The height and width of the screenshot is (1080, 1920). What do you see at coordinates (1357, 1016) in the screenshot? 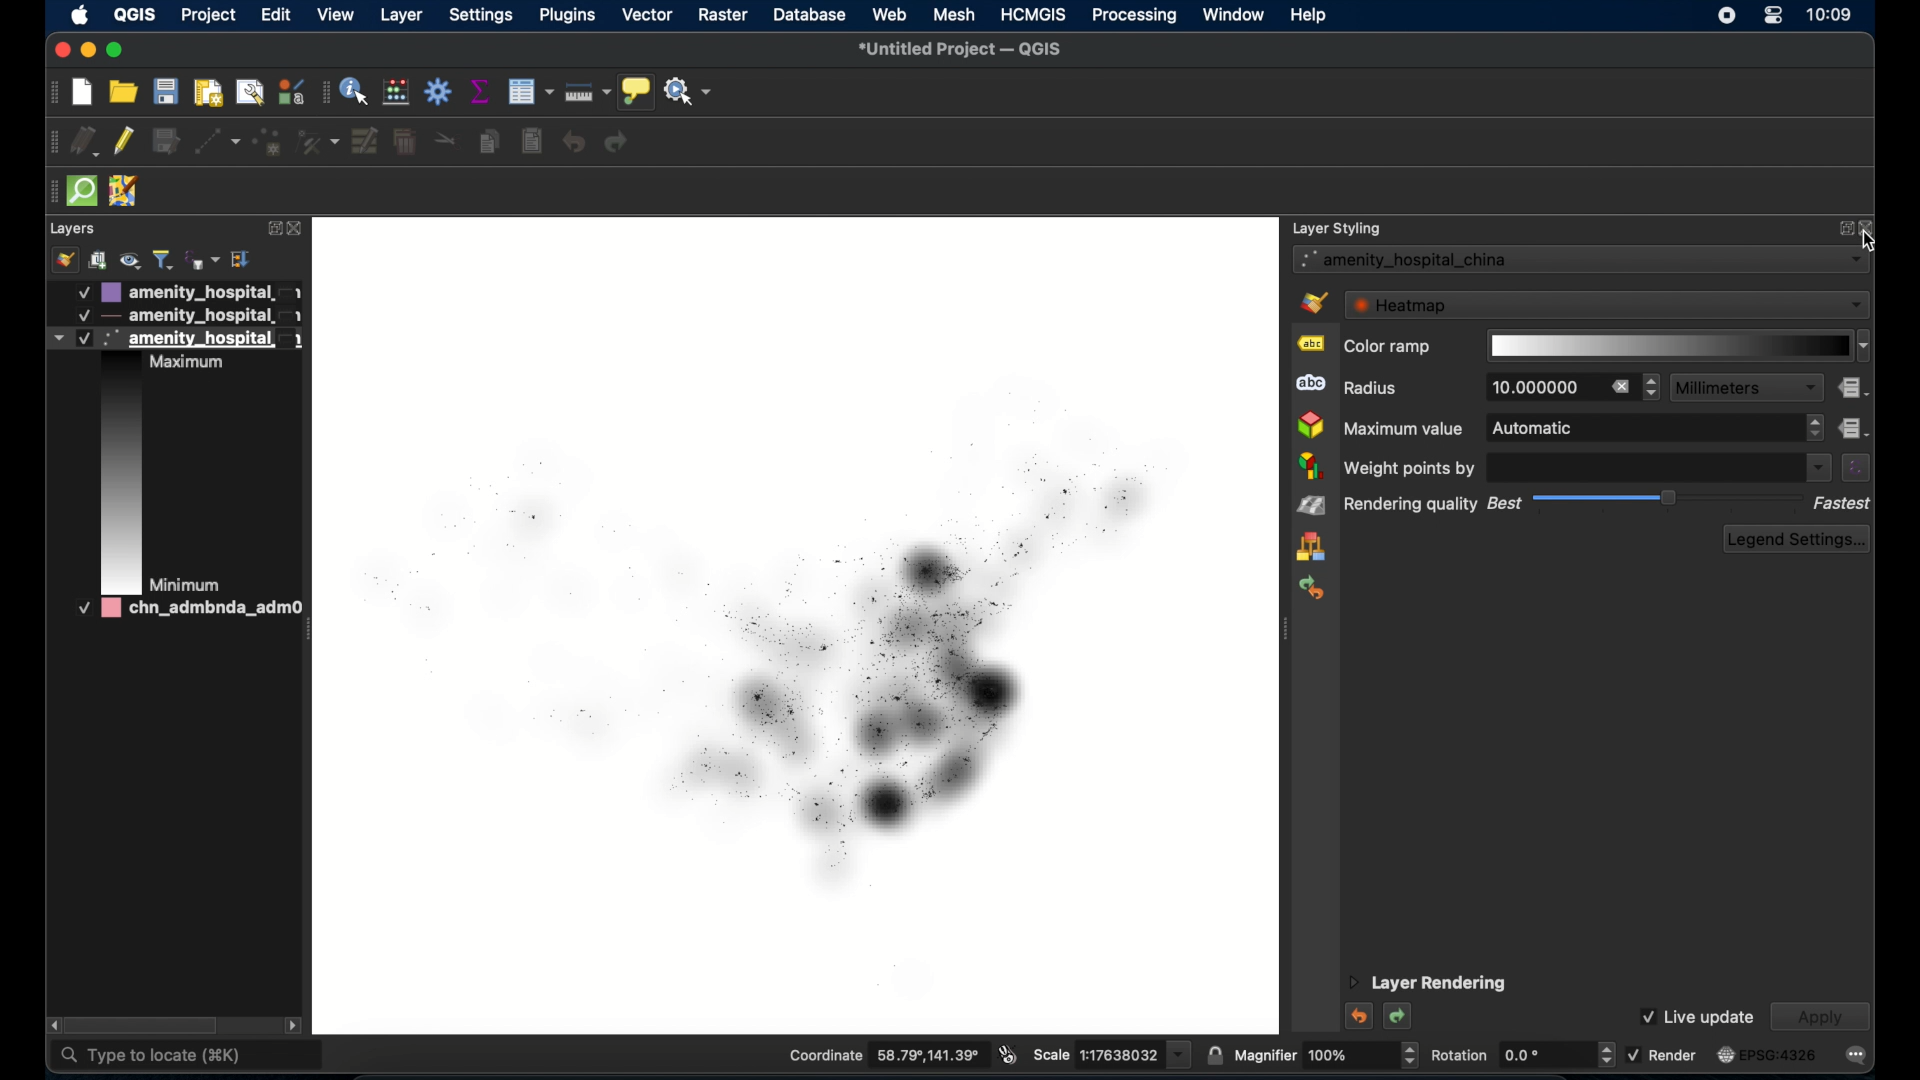
I see `undo` at bounding box center [1357, 1016].